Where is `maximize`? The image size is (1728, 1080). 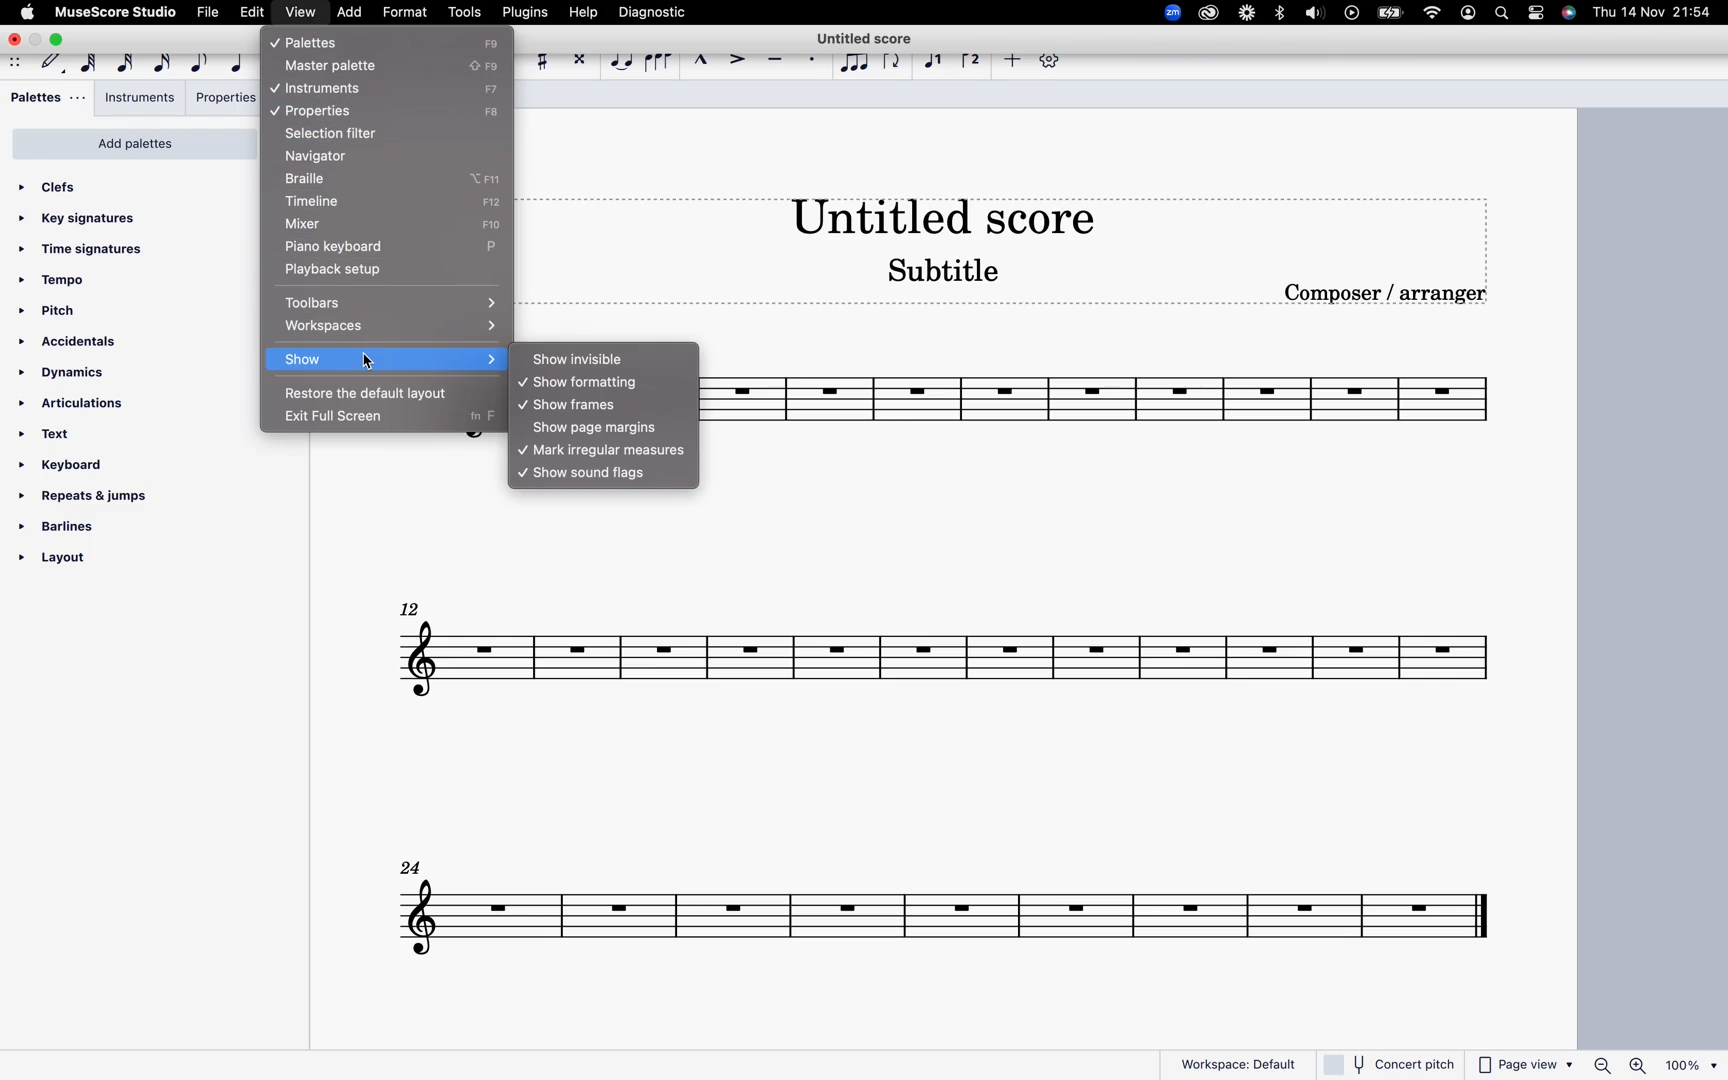 maximize is located at coordinates (59, 40).